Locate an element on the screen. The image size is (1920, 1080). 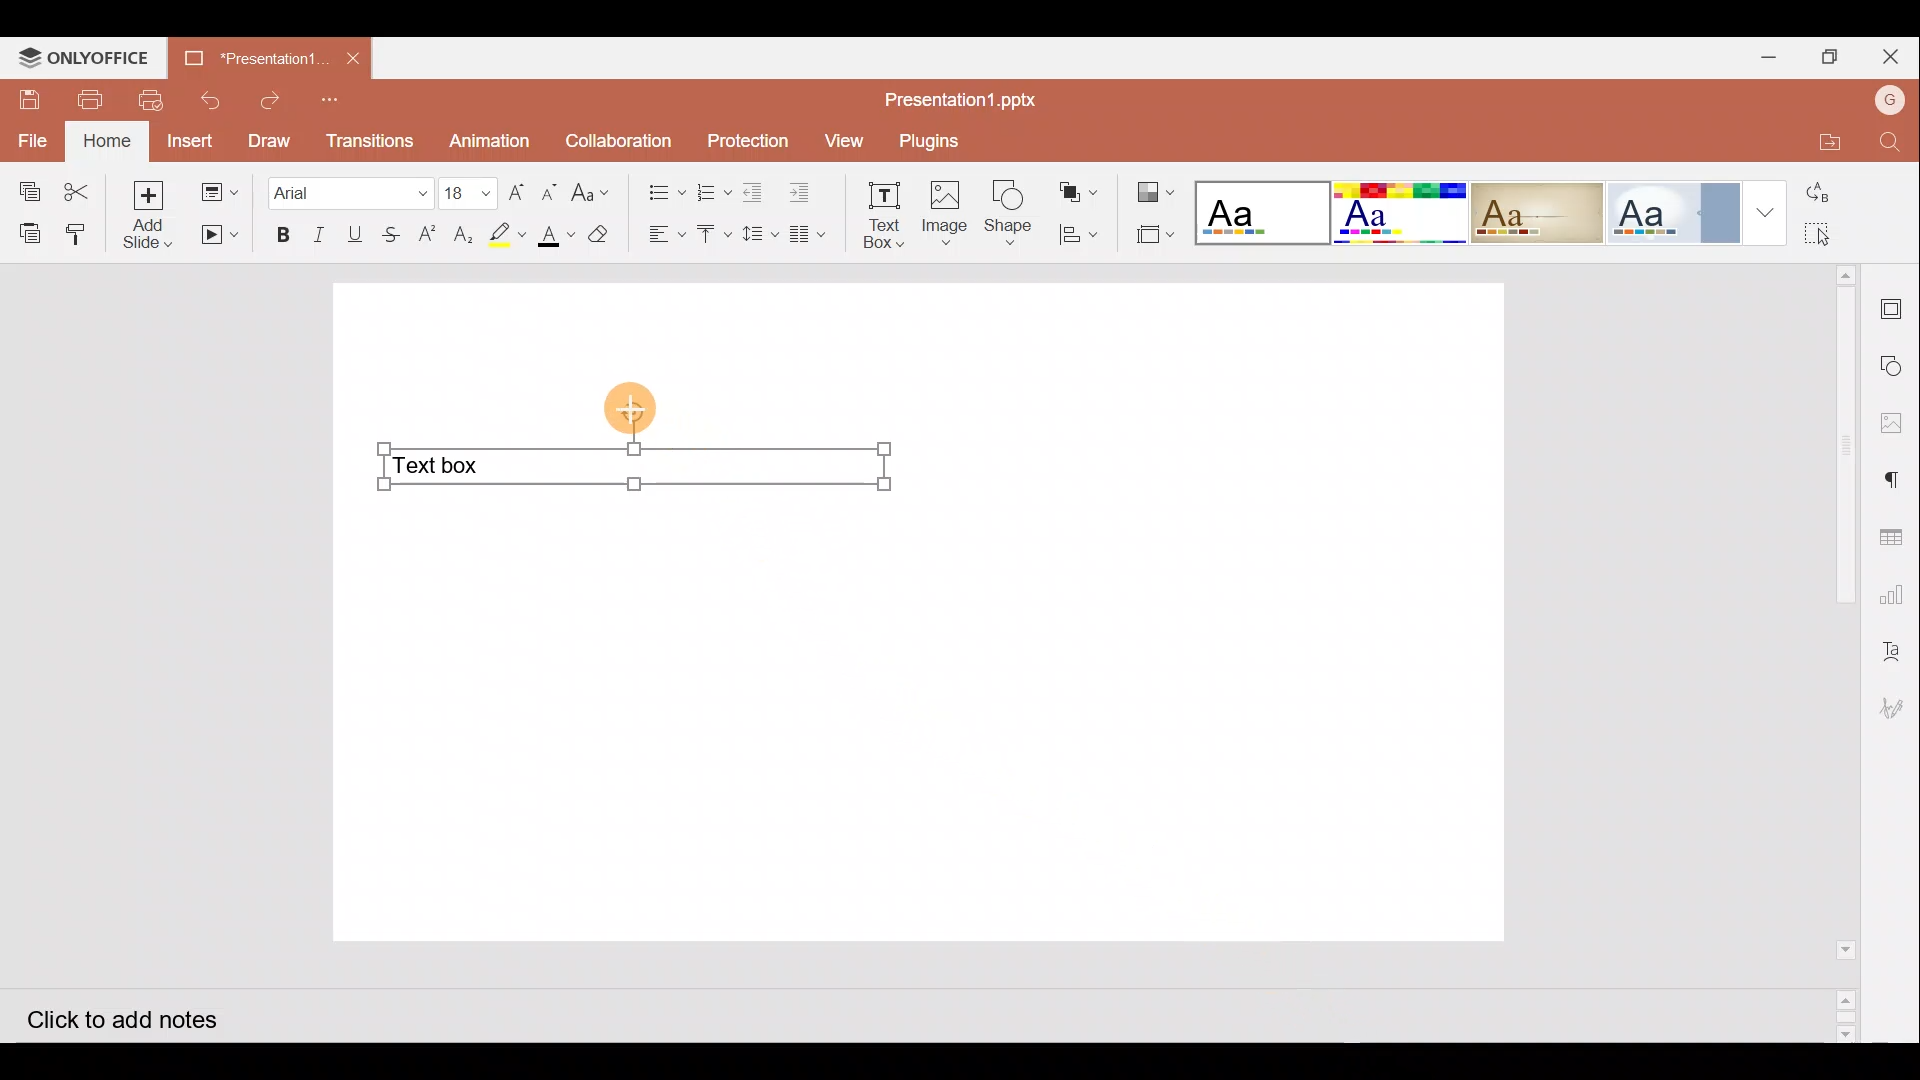
Click to add notes is located at coordinates (139, 1018).